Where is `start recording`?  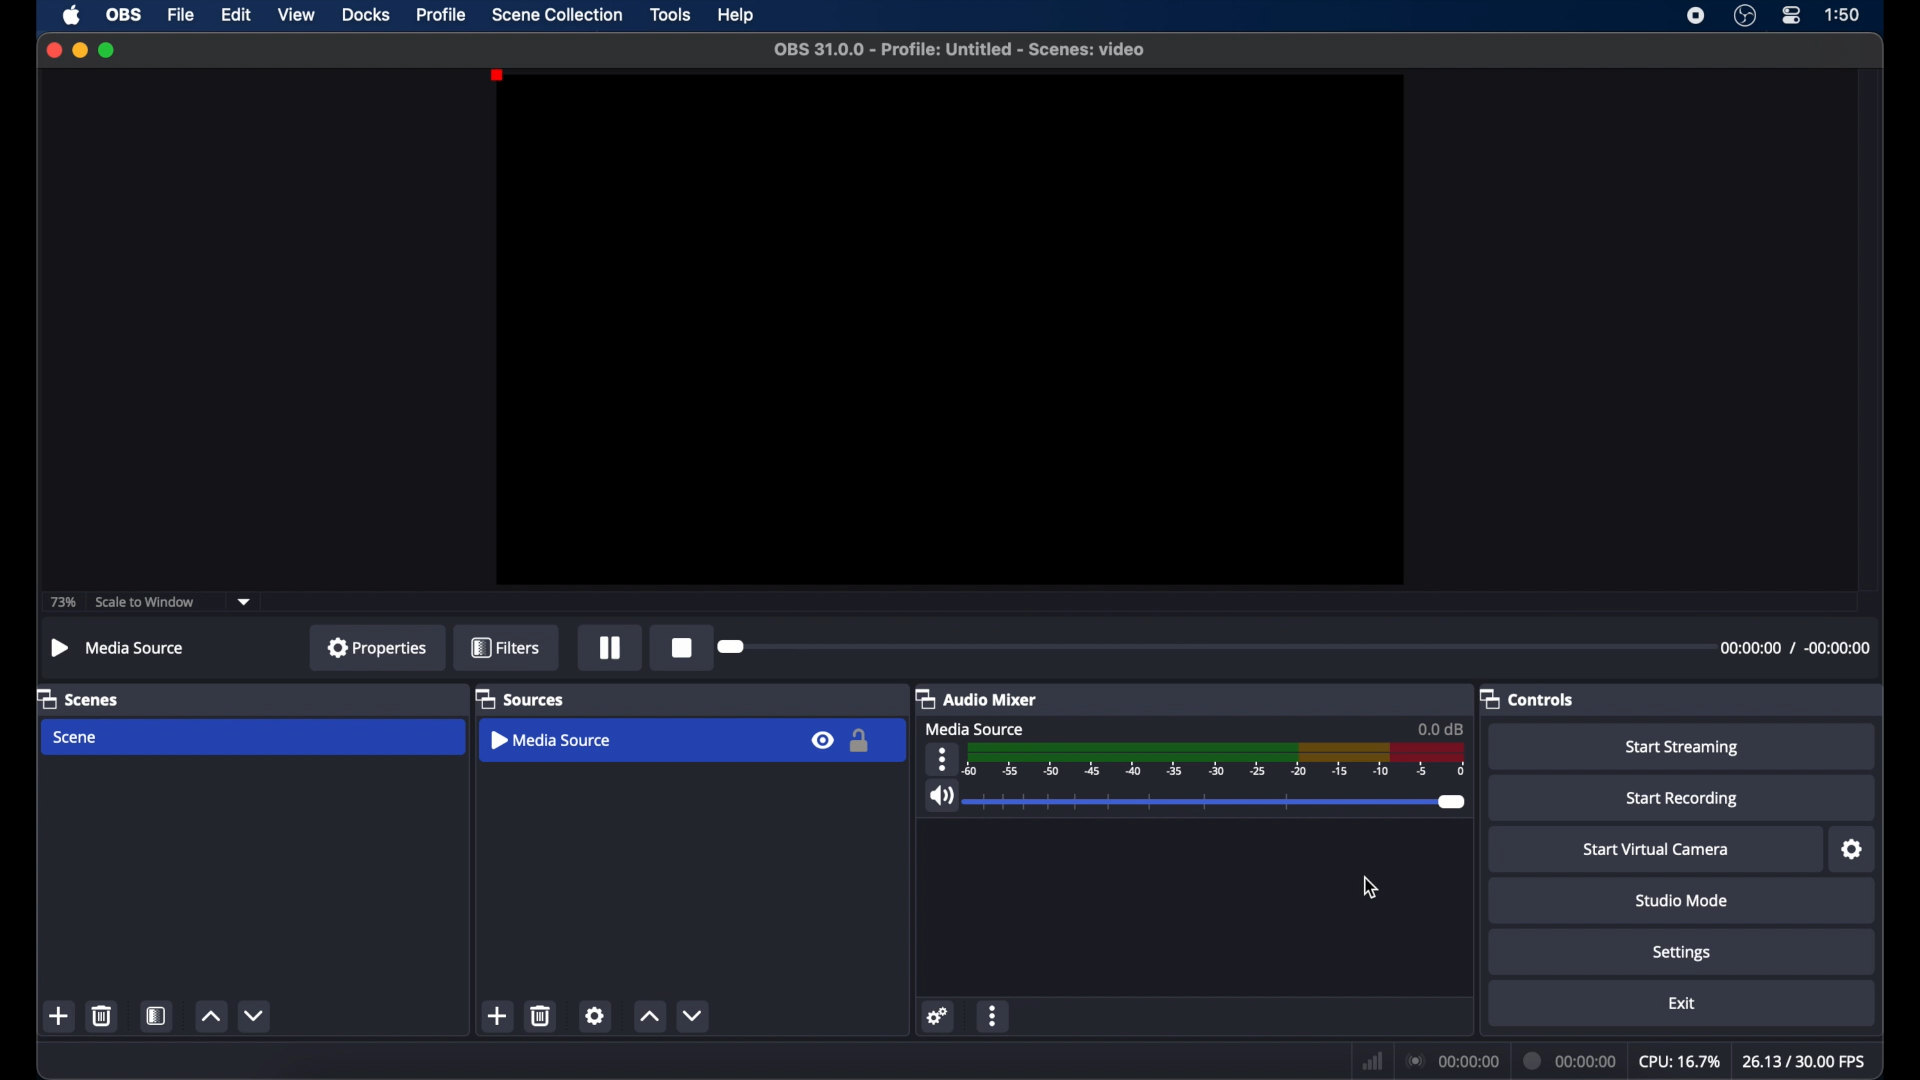
start recording is located at coordinates (1684, 798).